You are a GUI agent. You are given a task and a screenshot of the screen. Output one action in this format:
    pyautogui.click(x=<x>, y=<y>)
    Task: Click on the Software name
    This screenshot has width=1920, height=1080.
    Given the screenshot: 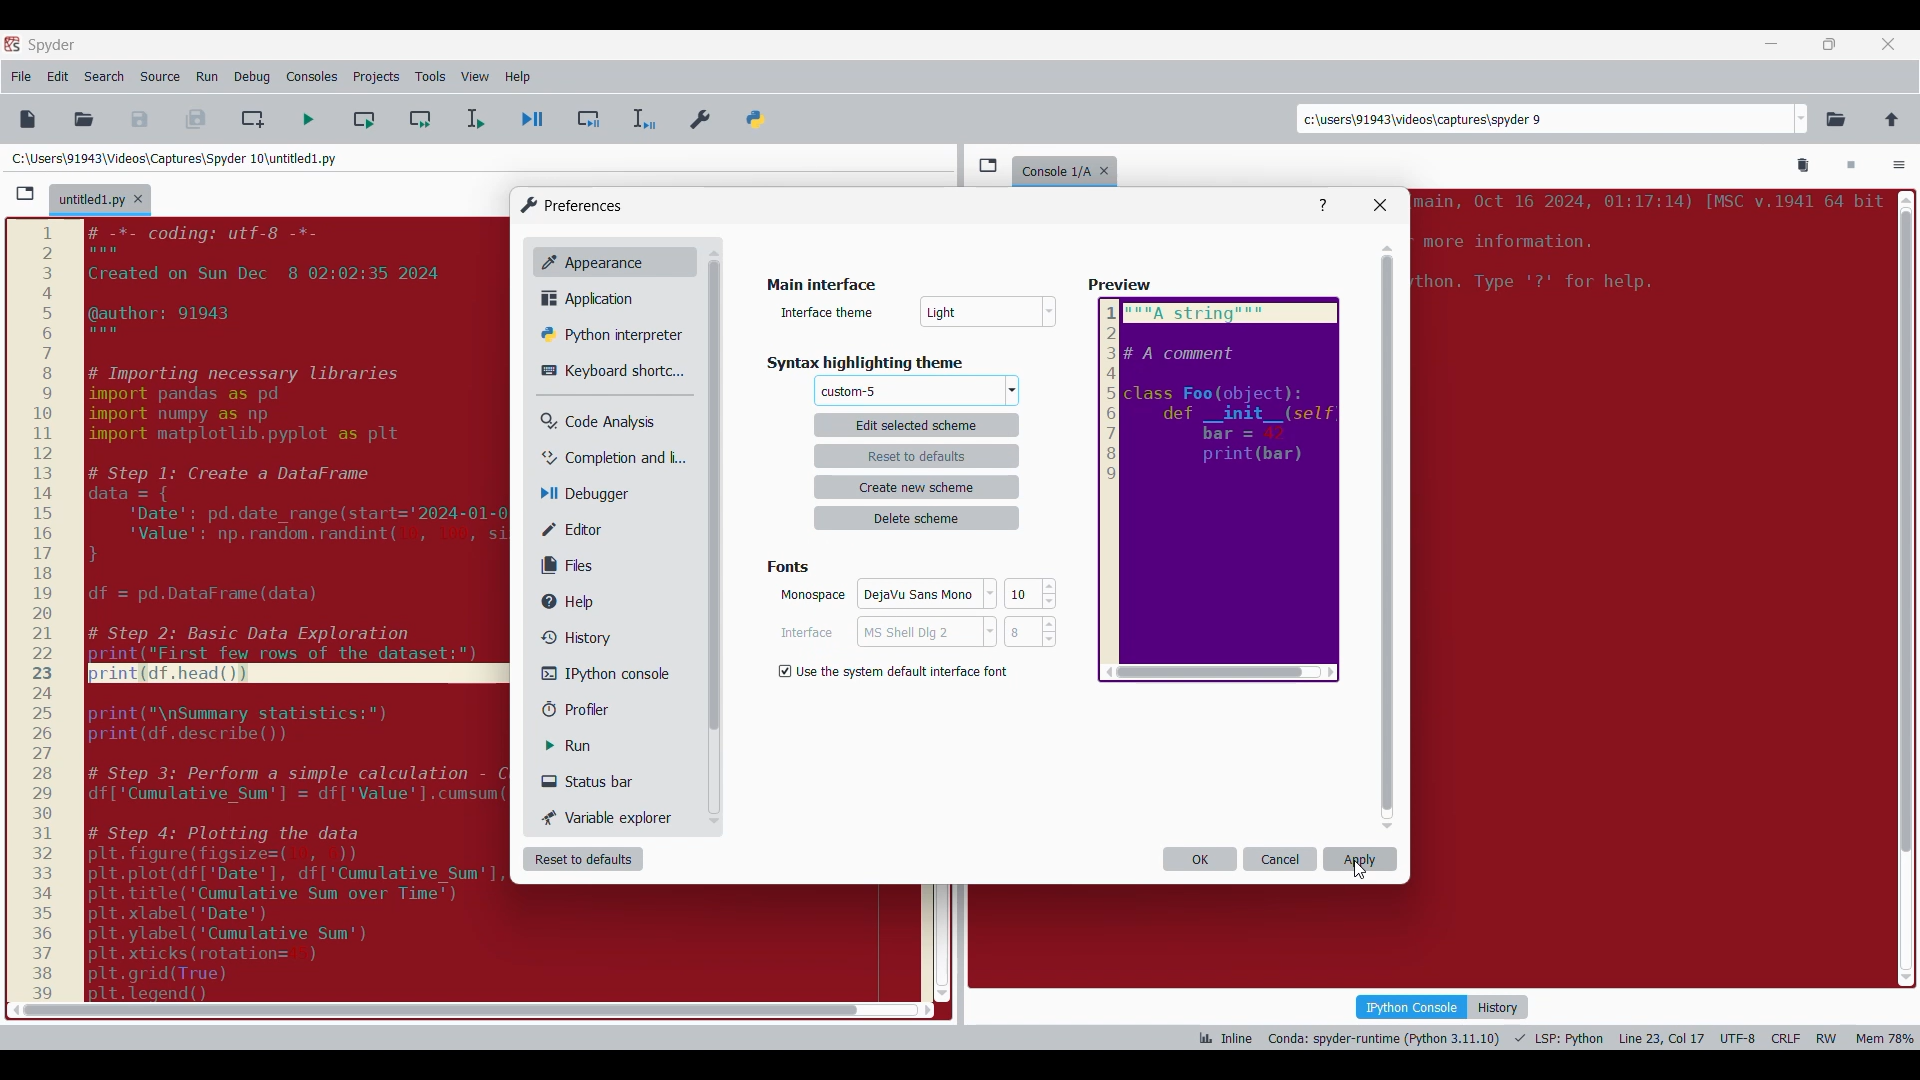 What is the action you would take?
    pyautogui.click(x=52, y=45)
    